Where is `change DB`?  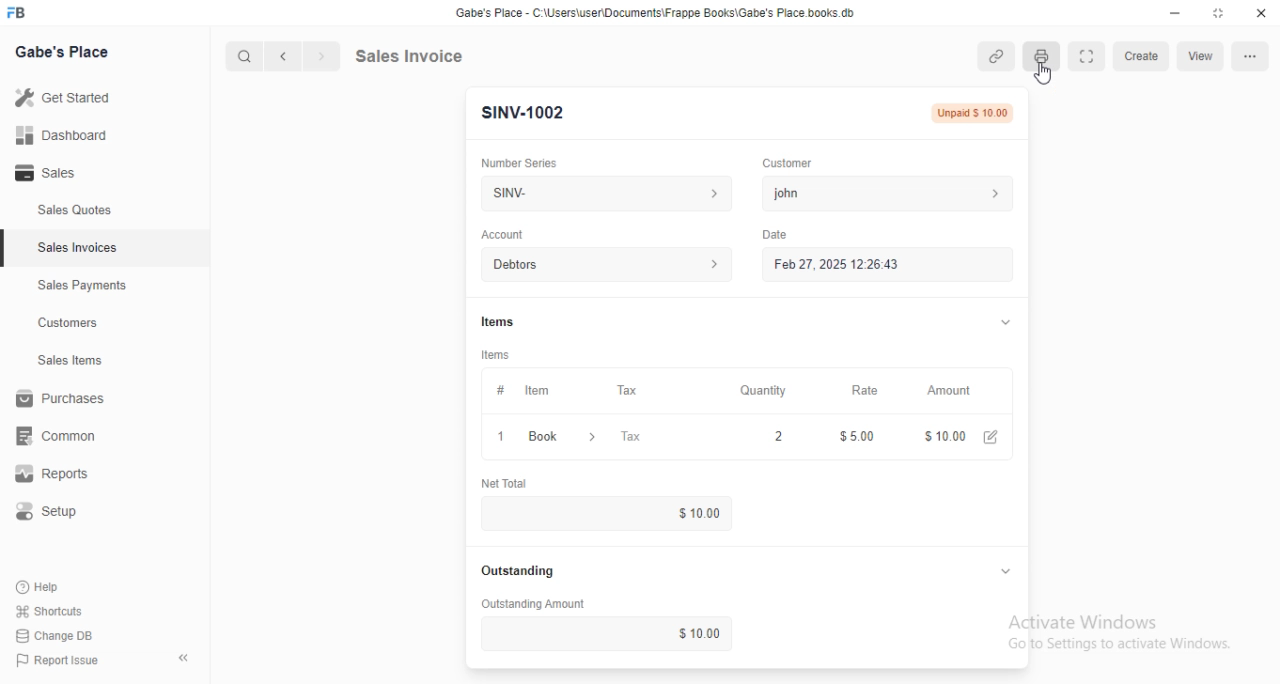 change DB is located at coordinates (54, 636).